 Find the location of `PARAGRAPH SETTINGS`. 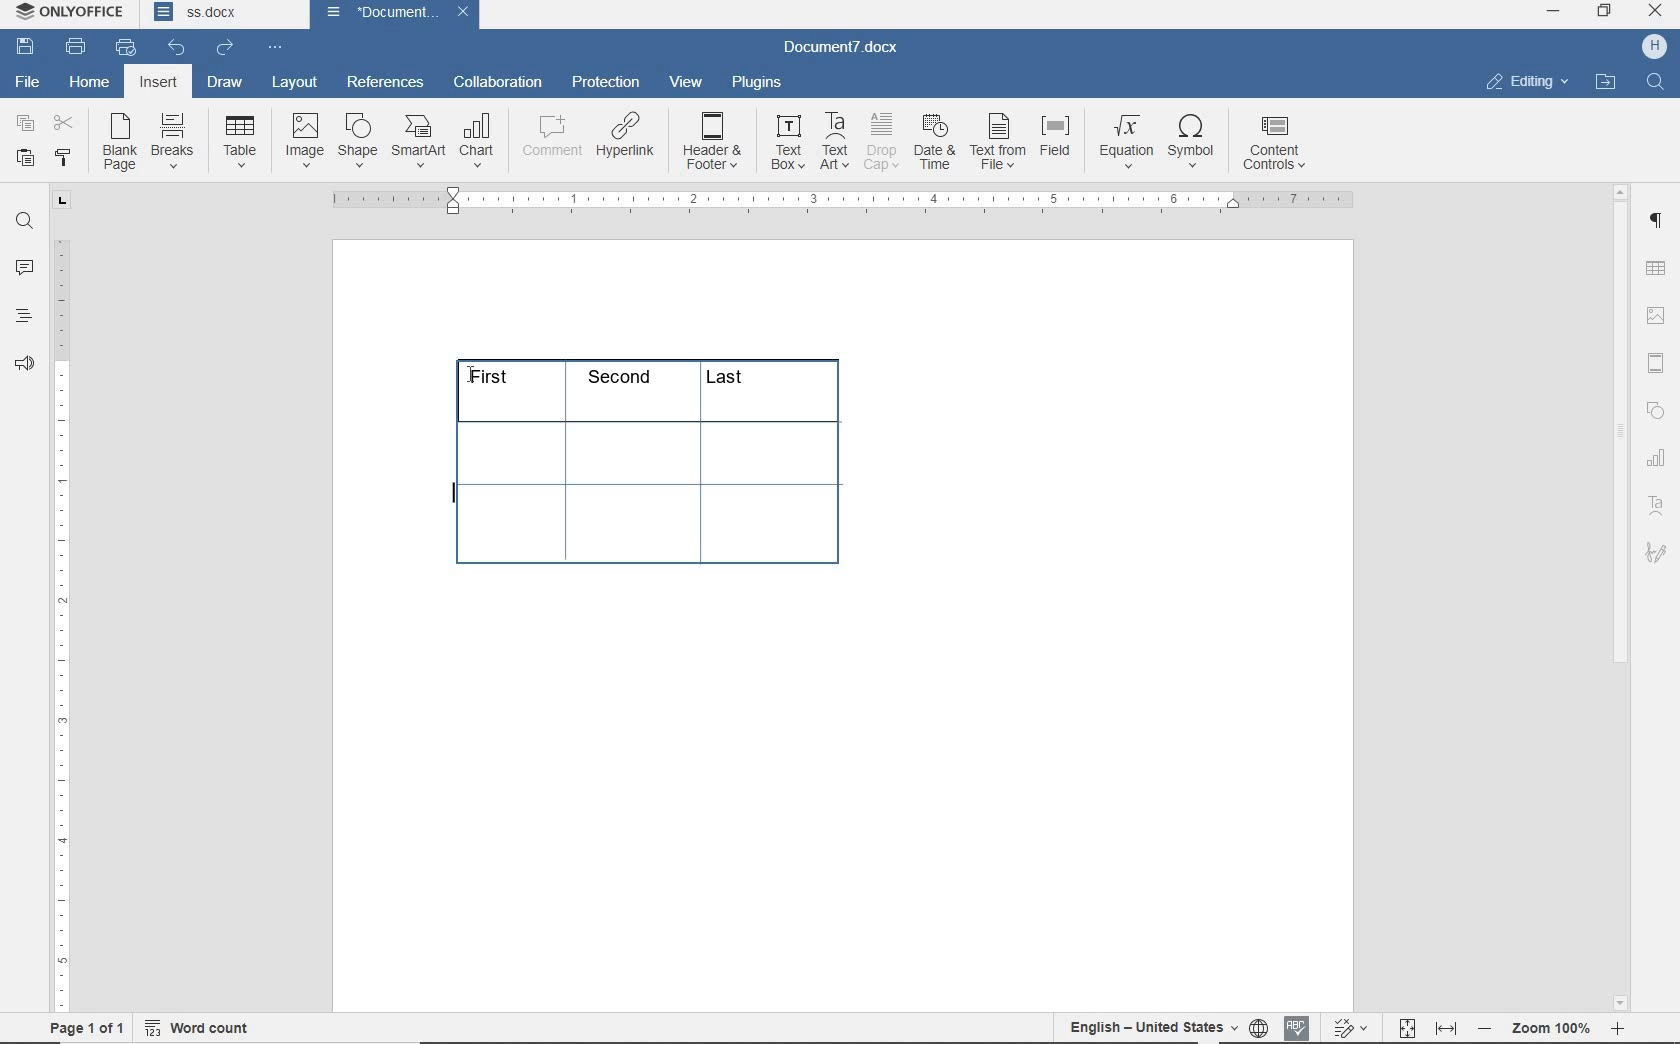

PARAGRAPH SETTINGS is located at coordinates (1656, 218).